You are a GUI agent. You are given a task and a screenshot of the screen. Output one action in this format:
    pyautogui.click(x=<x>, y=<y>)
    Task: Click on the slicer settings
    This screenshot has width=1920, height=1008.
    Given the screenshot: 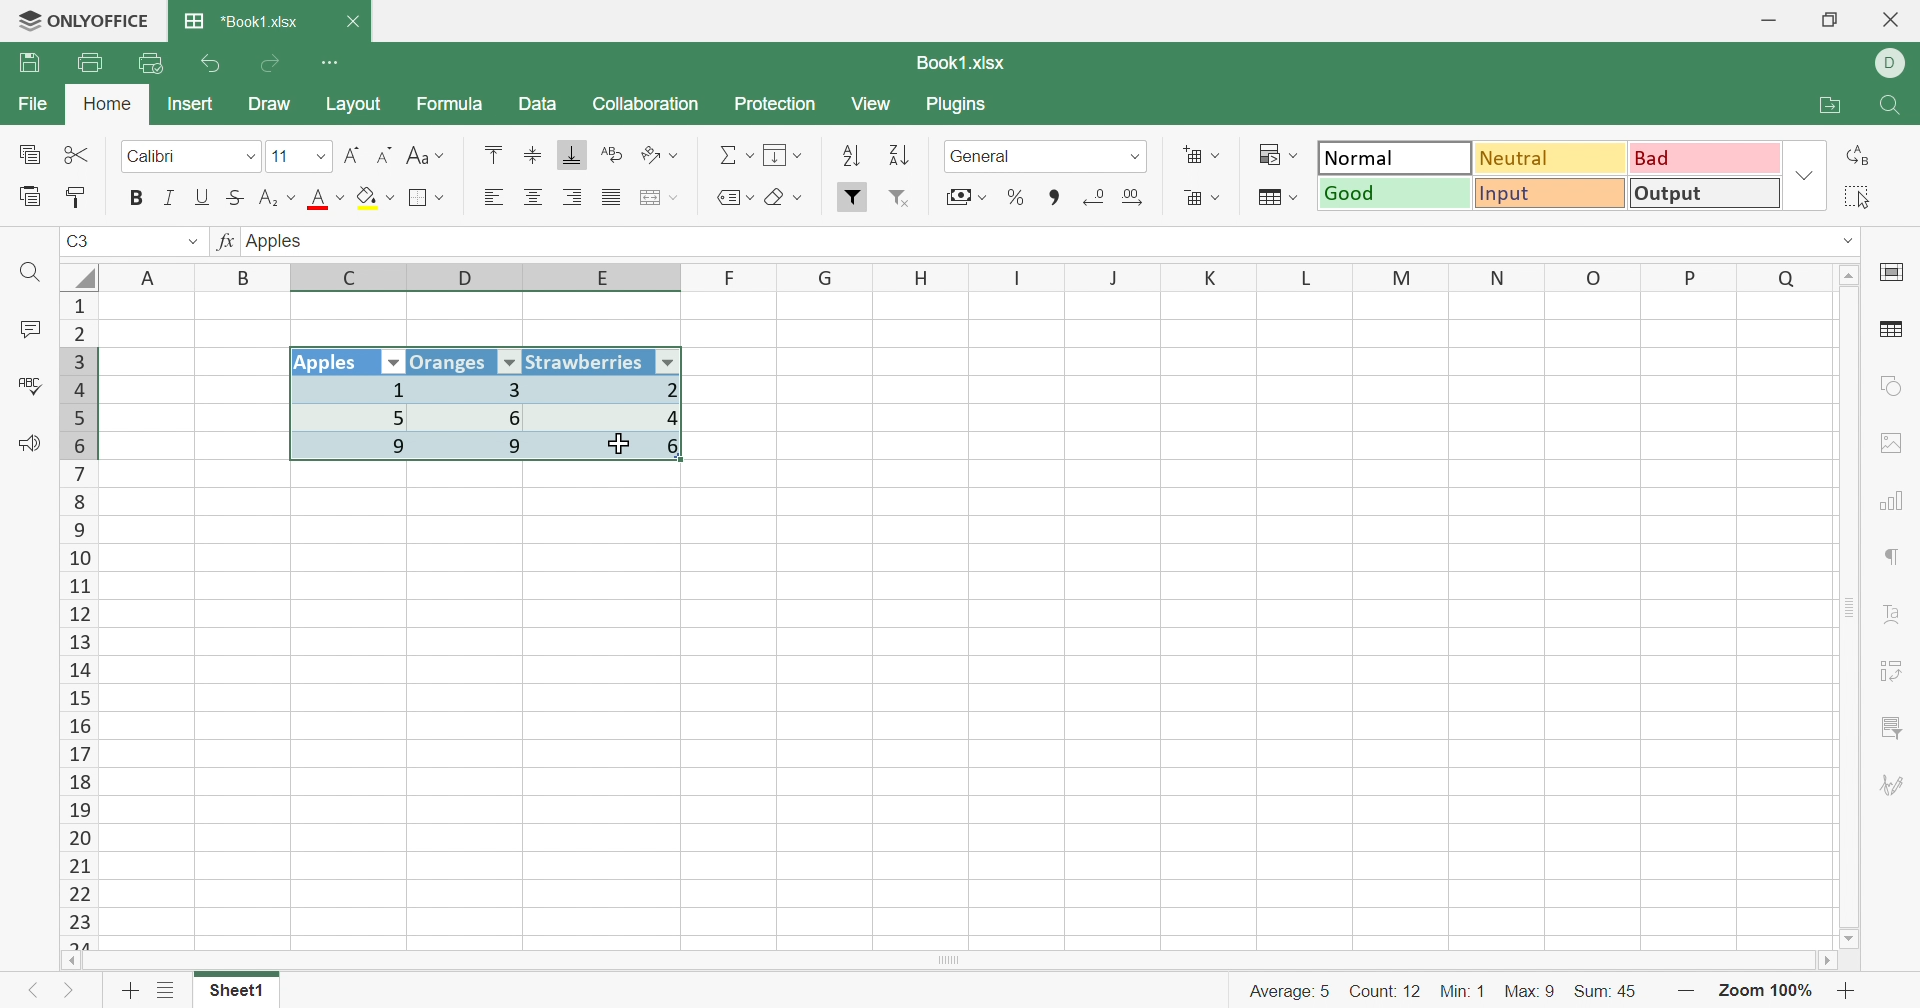 What is the action you would take?
    pyautogui.click(x=1892, y=723)
    